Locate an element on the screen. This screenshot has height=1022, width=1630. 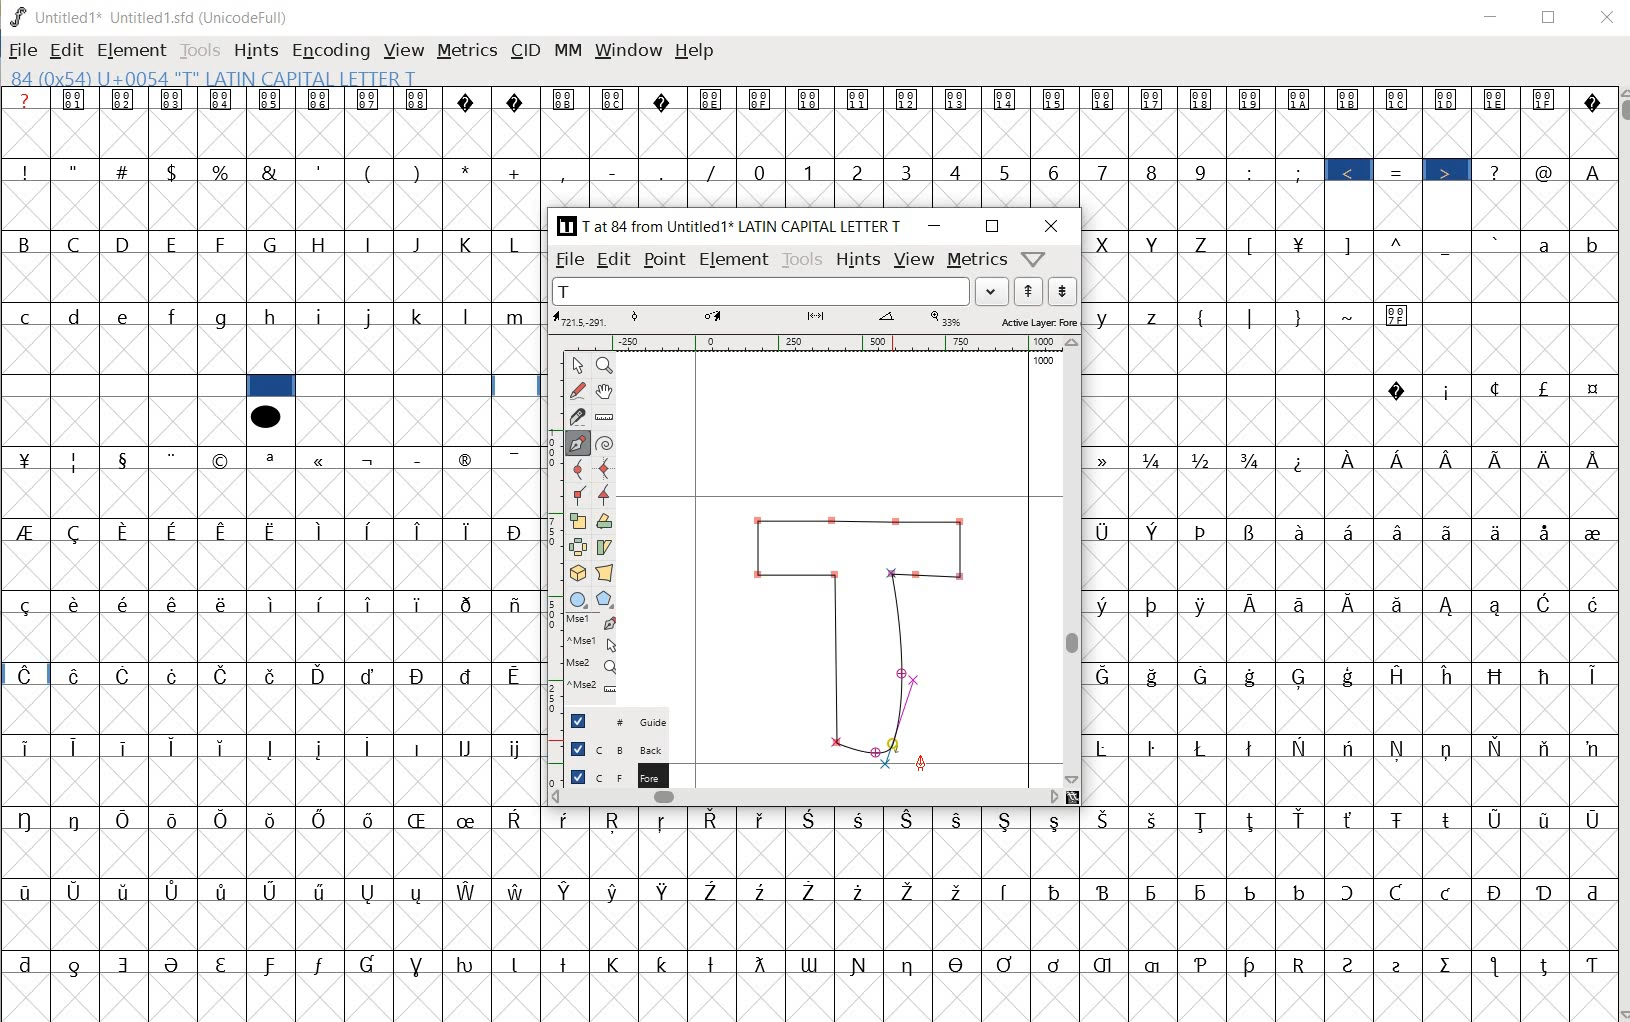
Symbol is located at coordinates (75, 675).